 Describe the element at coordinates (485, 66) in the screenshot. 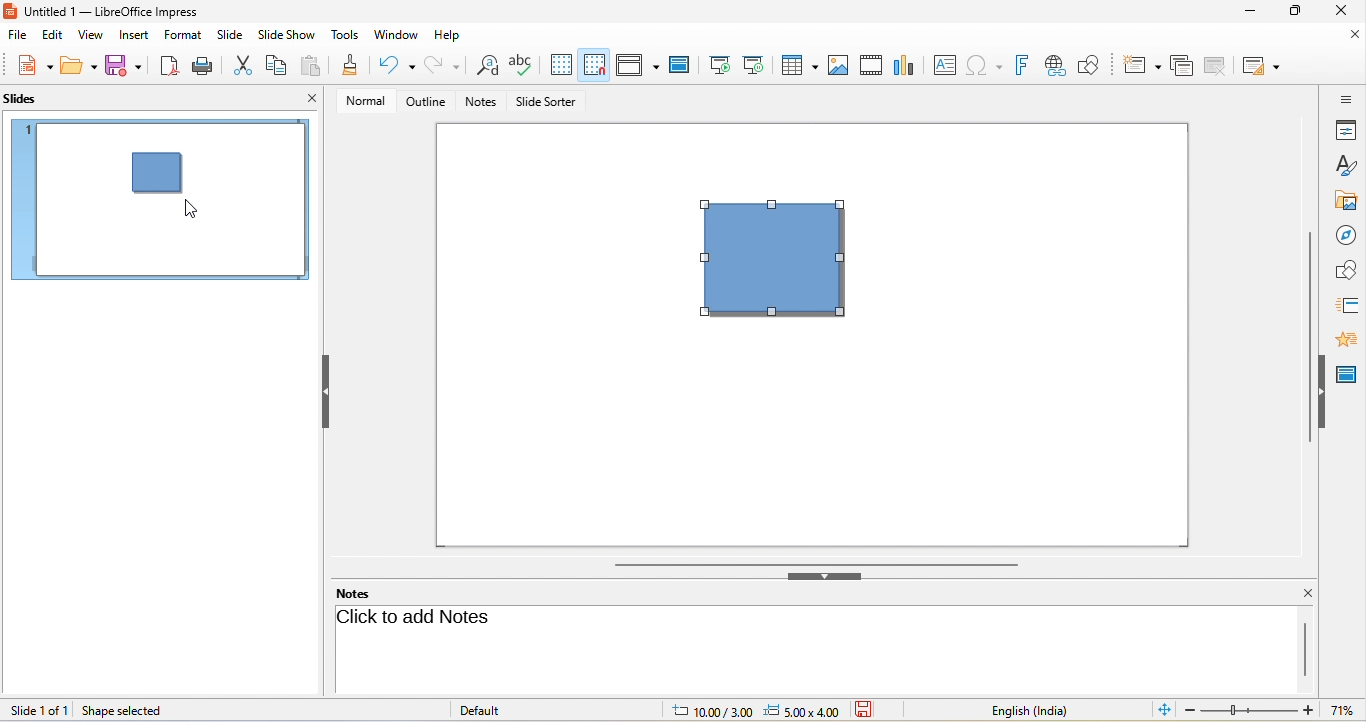

I see `find and replace` at that location.